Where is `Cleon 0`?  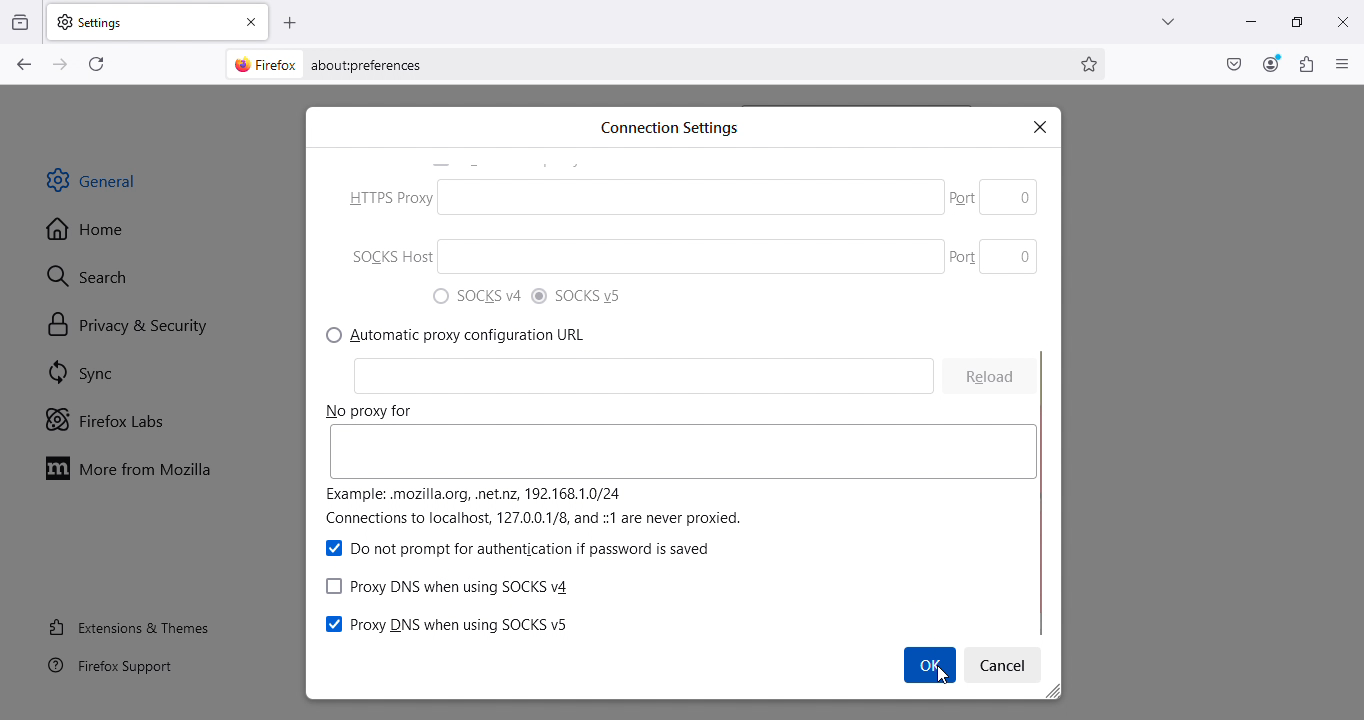 Cleon 0 is located at coordinates (990, 382).